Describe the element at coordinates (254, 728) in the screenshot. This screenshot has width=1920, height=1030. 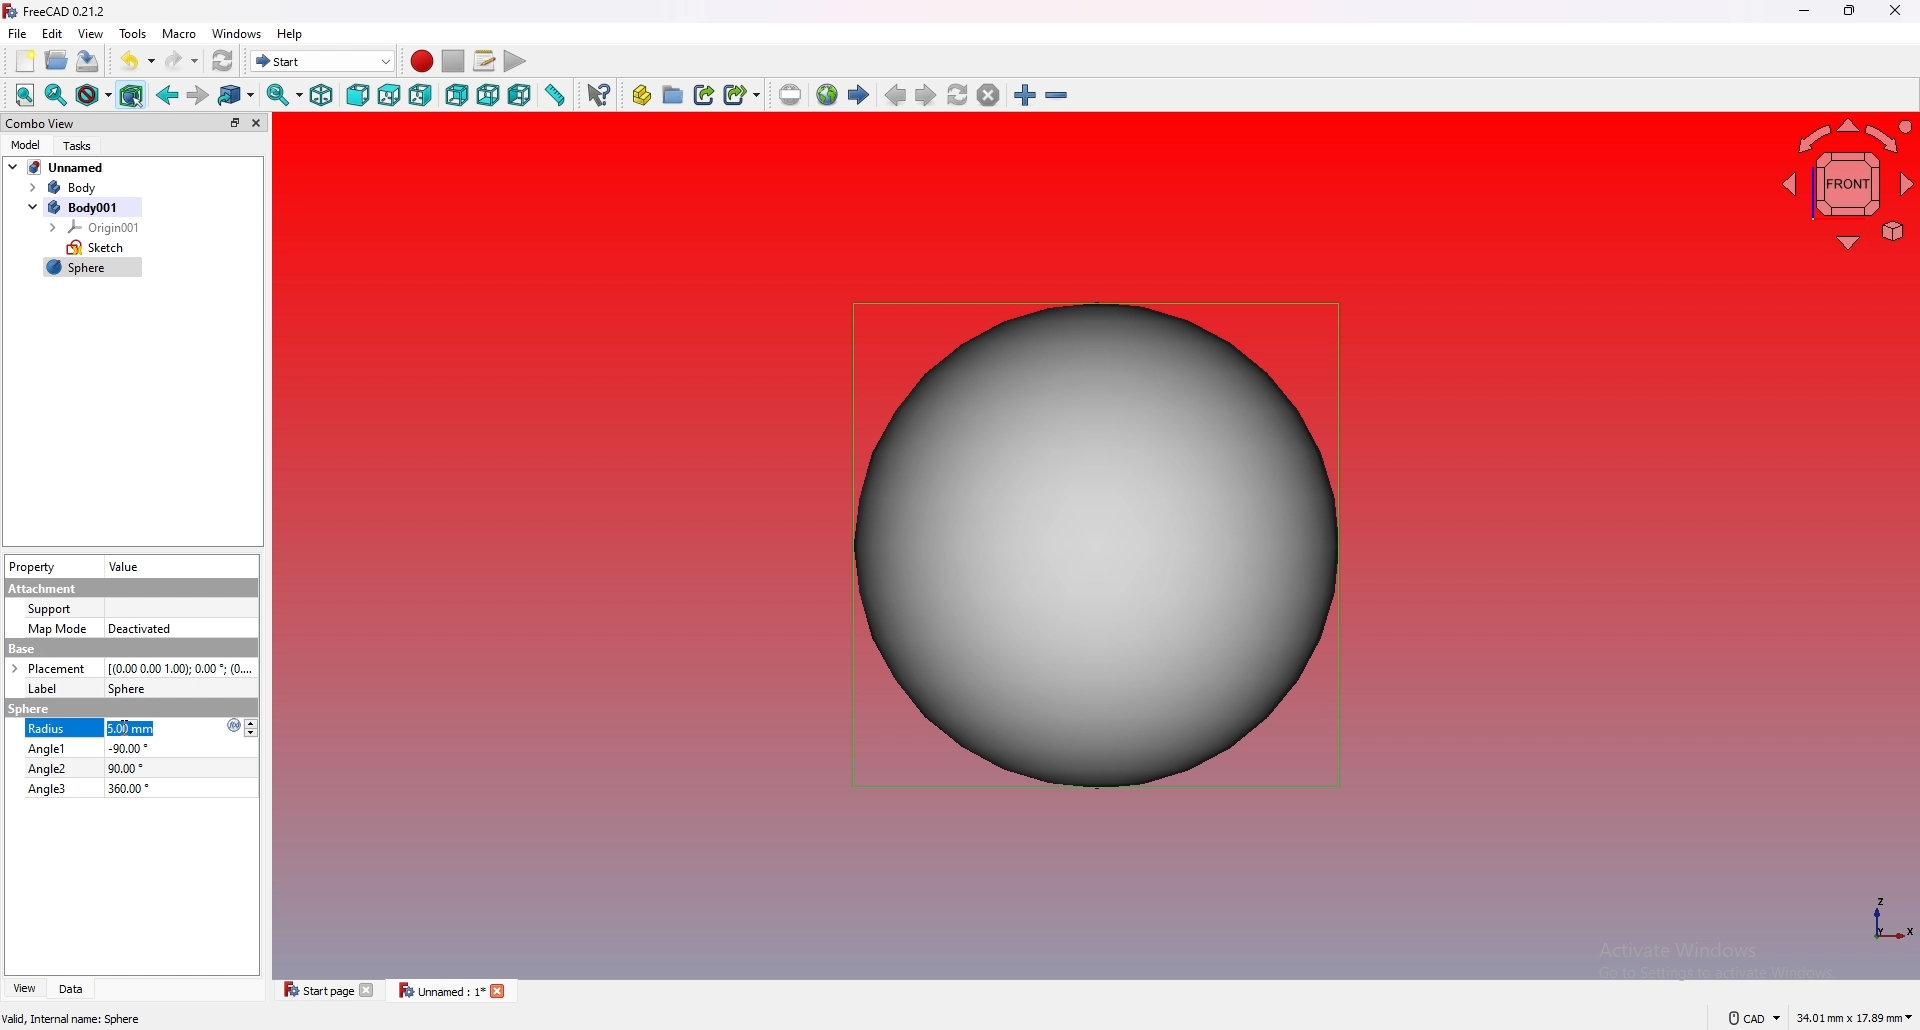
I see `toggle buttons` at that location.